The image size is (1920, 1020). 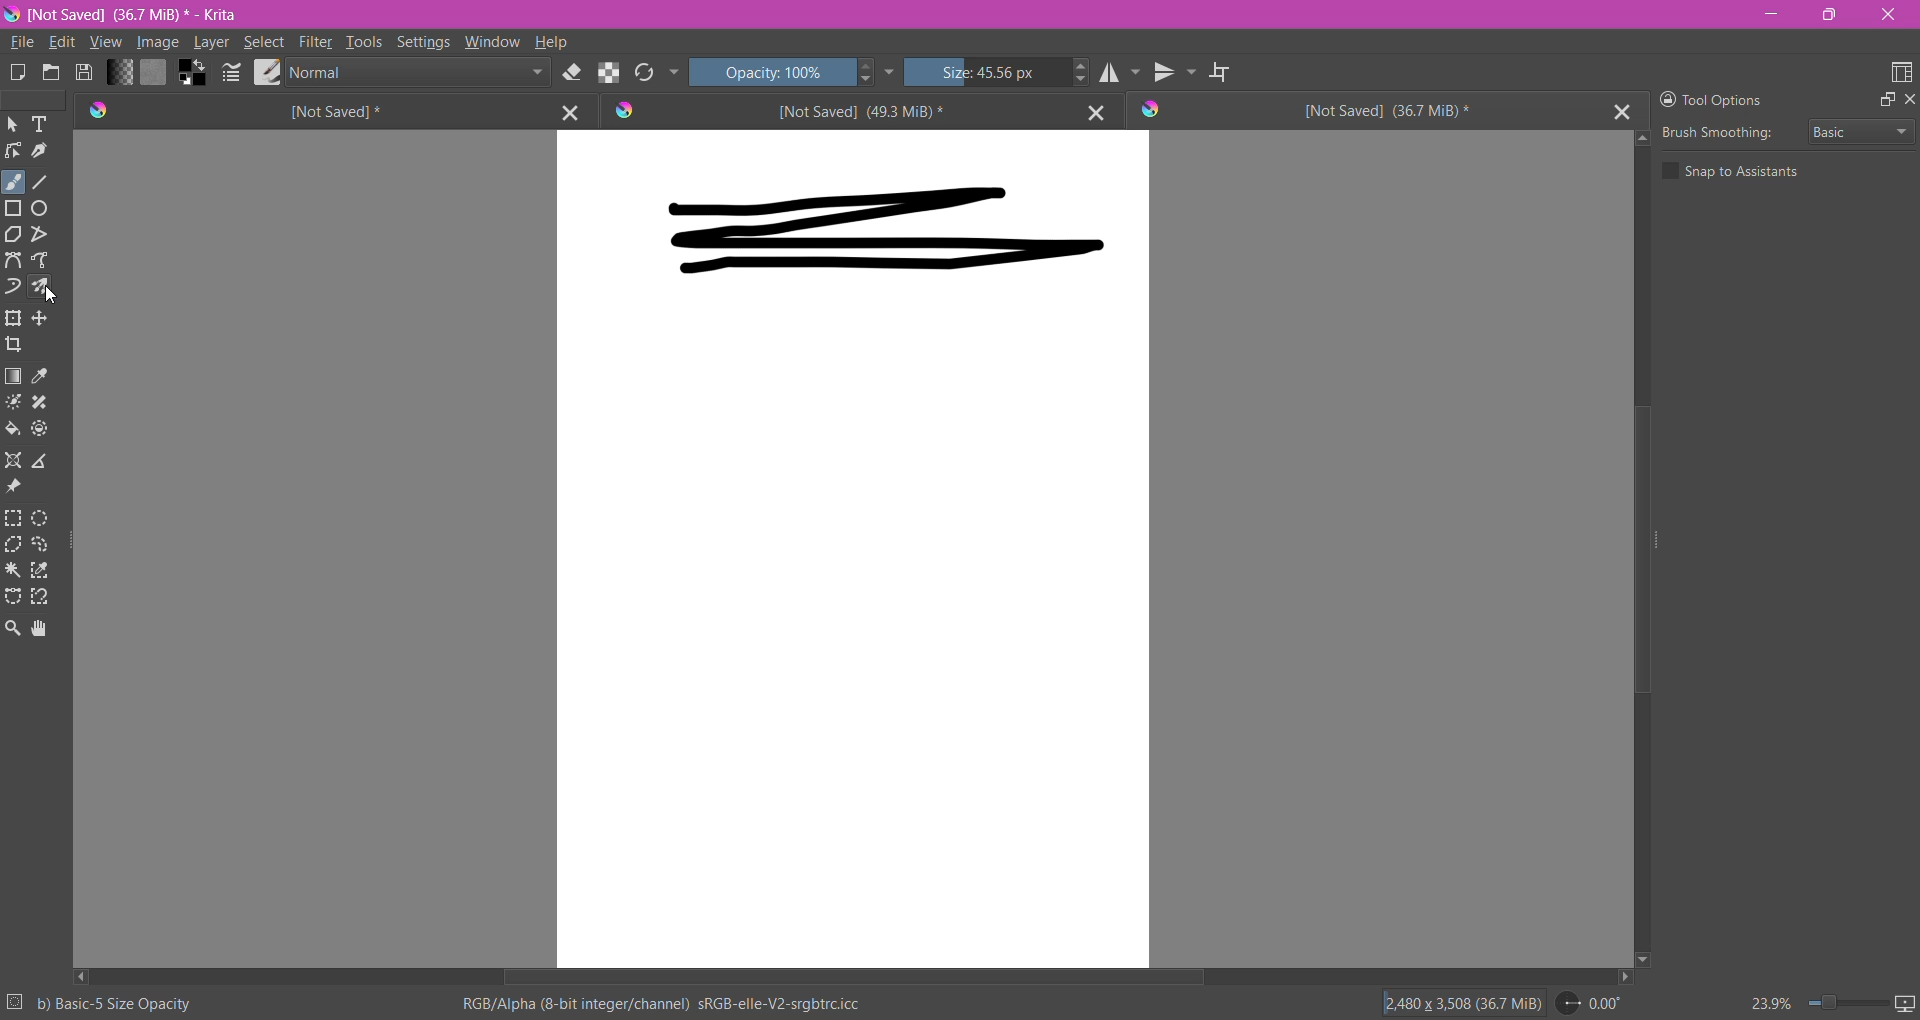 I want to click on Close, so click(x=1887, y=16).